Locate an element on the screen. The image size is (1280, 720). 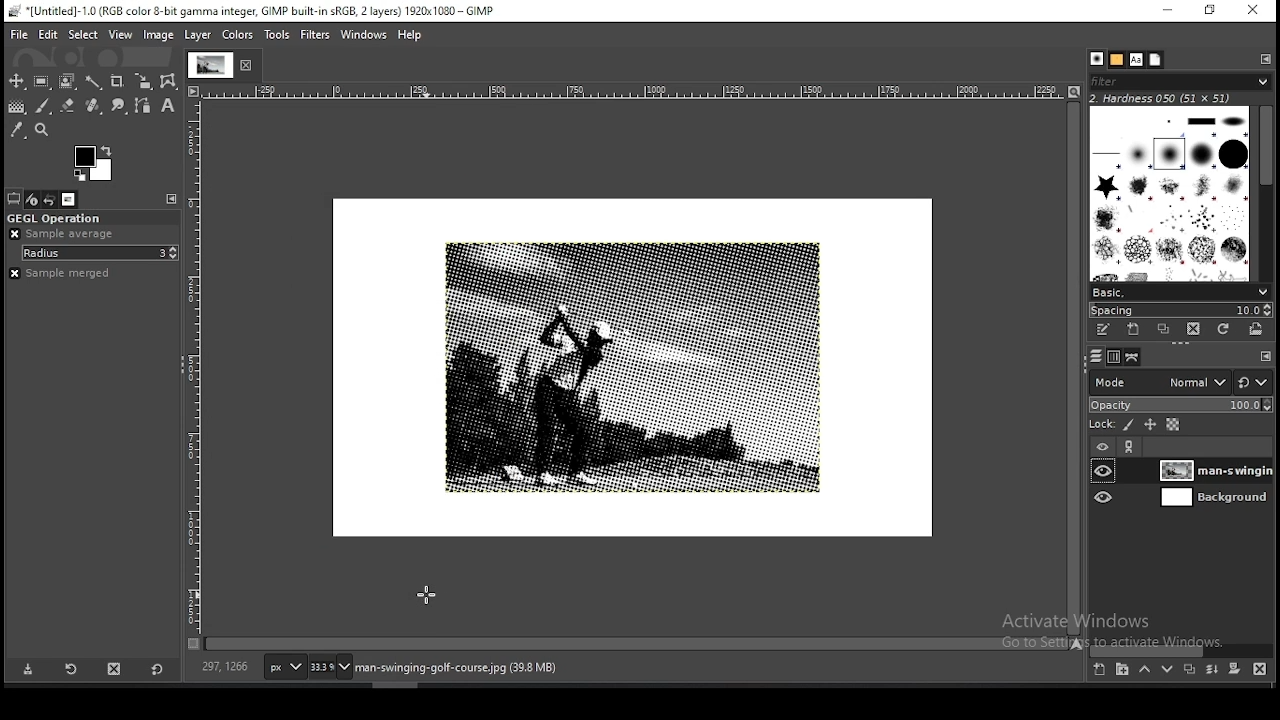
lock position and size is located at coordinates (1149, 426).